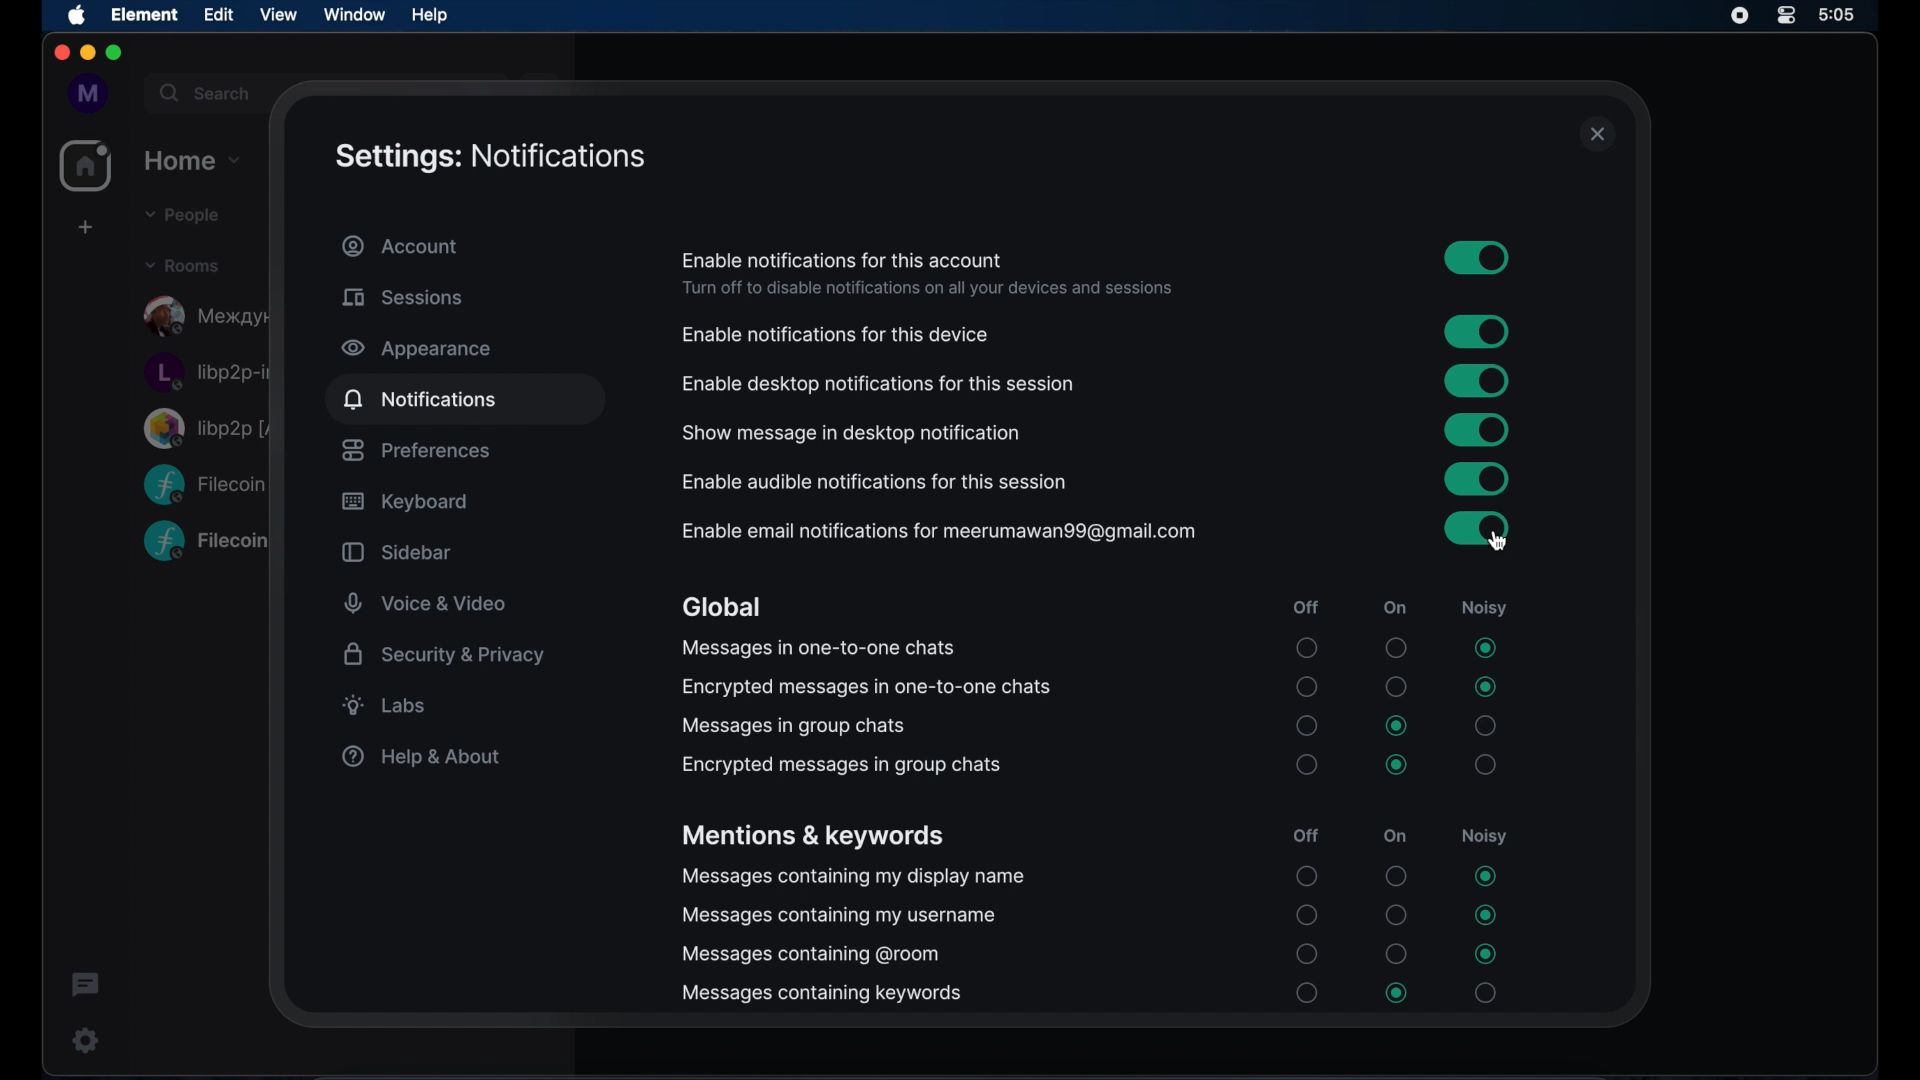 This screenshot has height=1080, width=1920. What do you see at coordinates (836, 335) in the screenshot?
I see `enable notifications for this device` at bounding box center [836, 335].